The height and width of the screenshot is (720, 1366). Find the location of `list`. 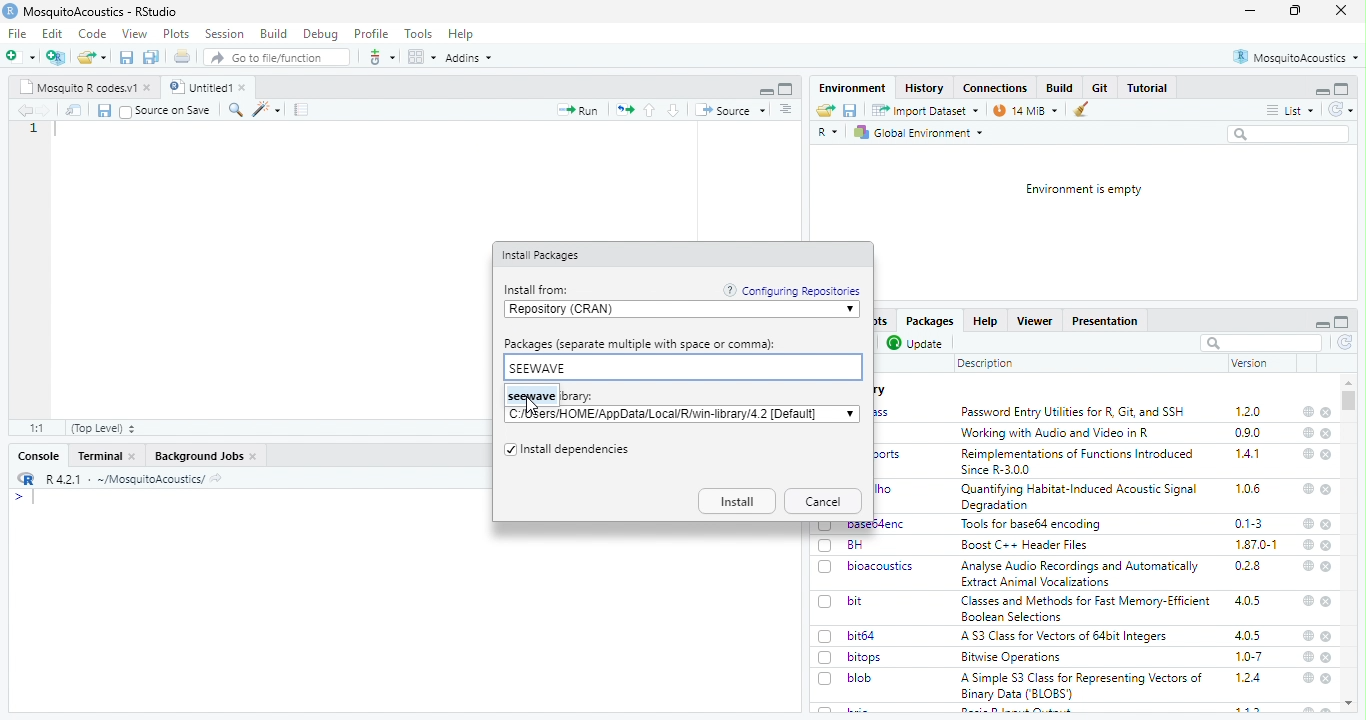

list is located at coordinates (1291, 111).